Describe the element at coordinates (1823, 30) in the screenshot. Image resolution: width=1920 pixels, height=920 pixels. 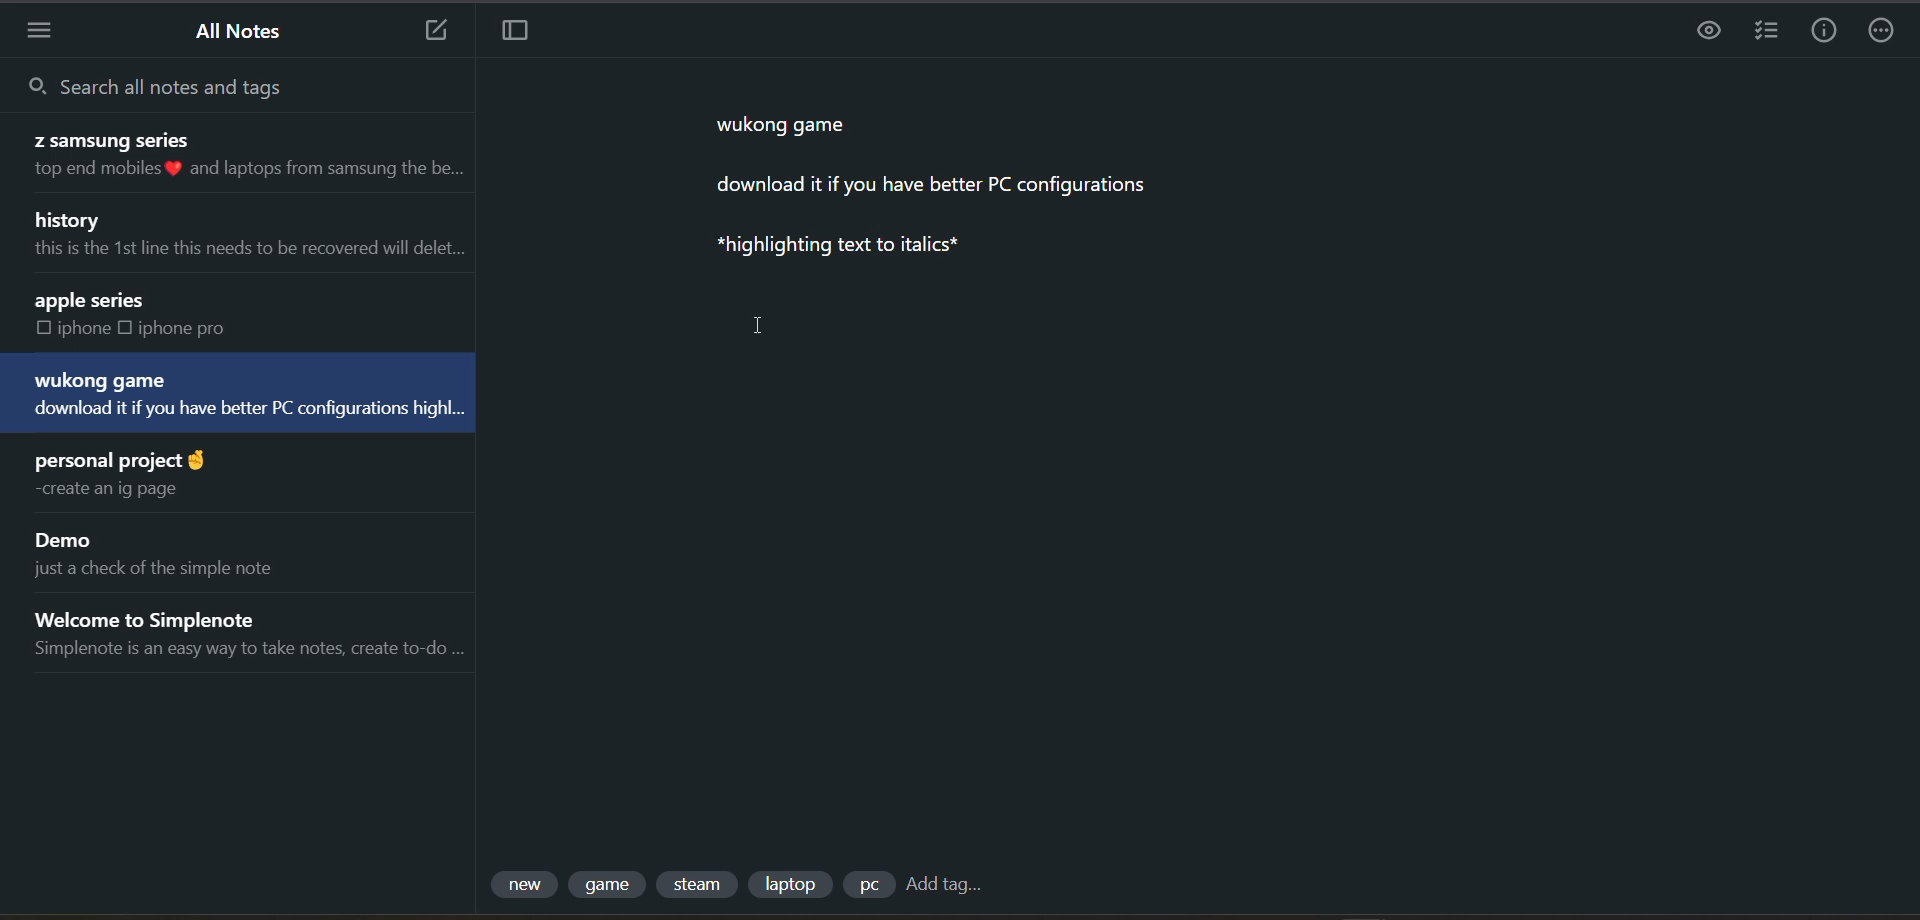
I see `info` at that location.